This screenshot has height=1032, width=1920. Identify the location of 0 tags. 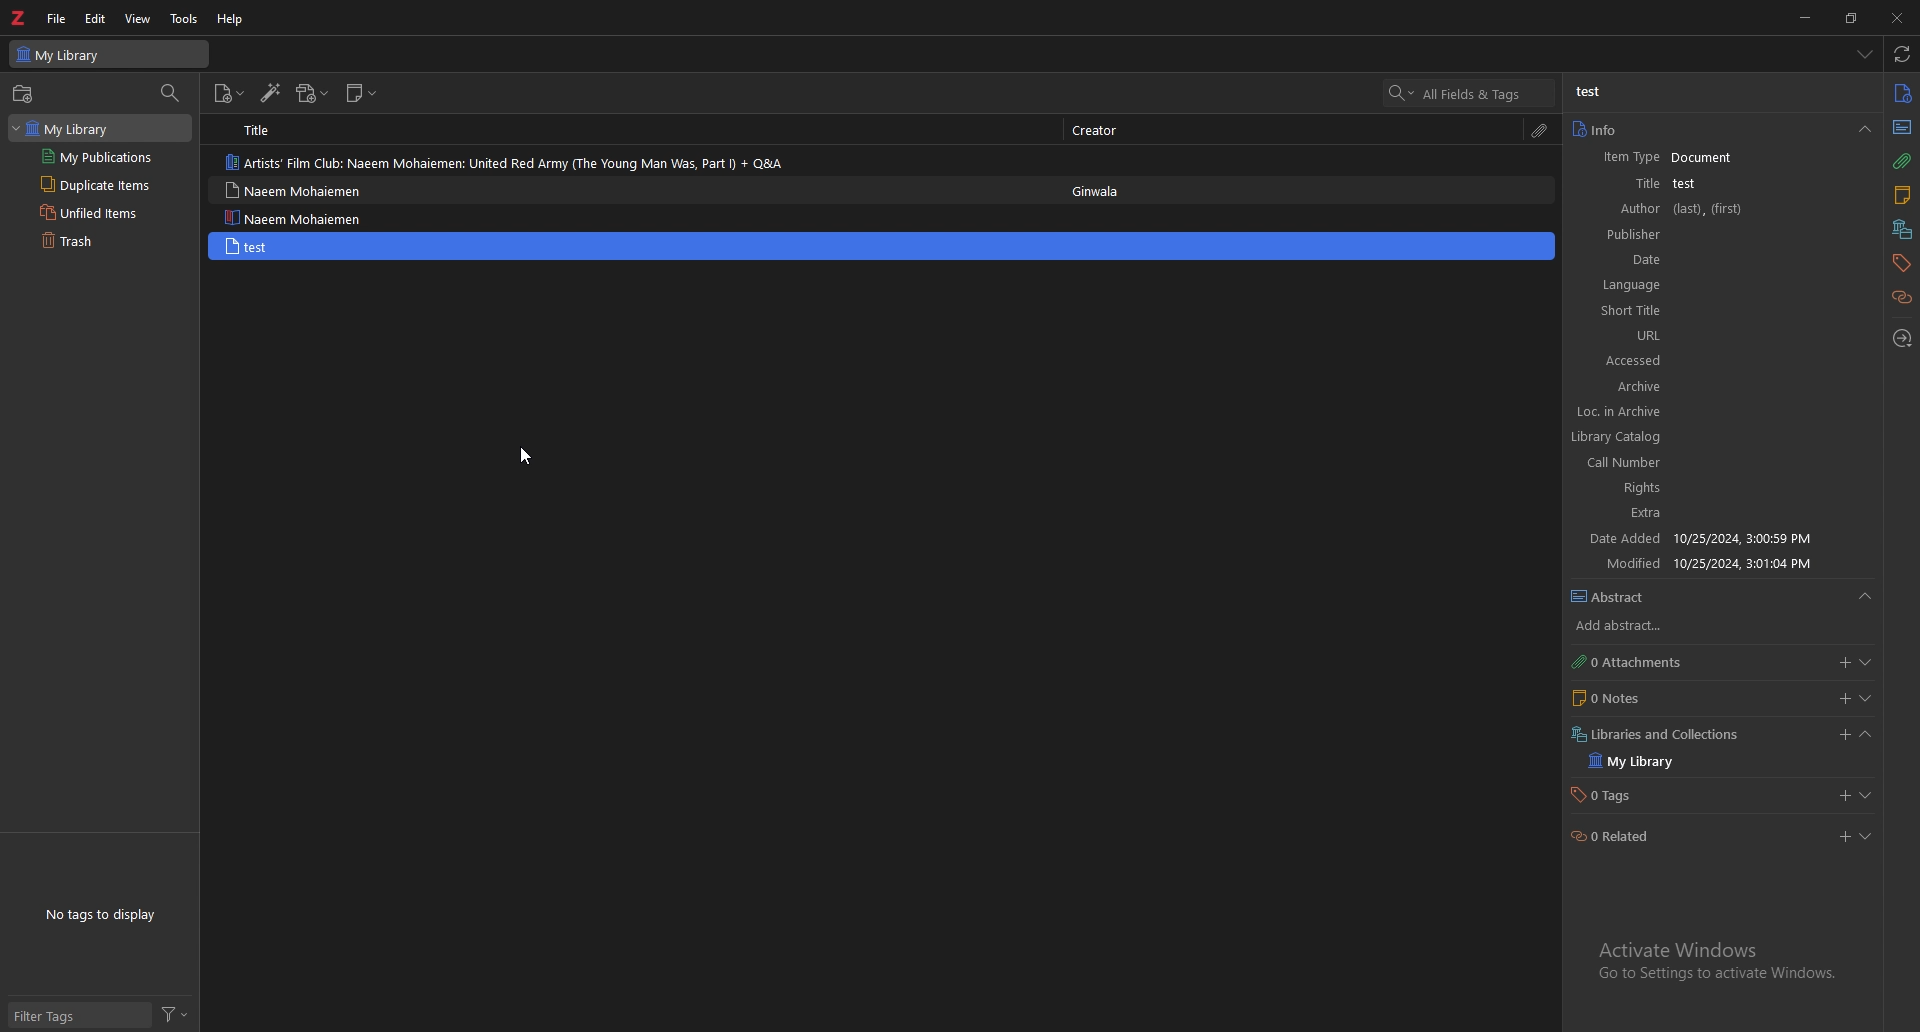
(1645, 796).